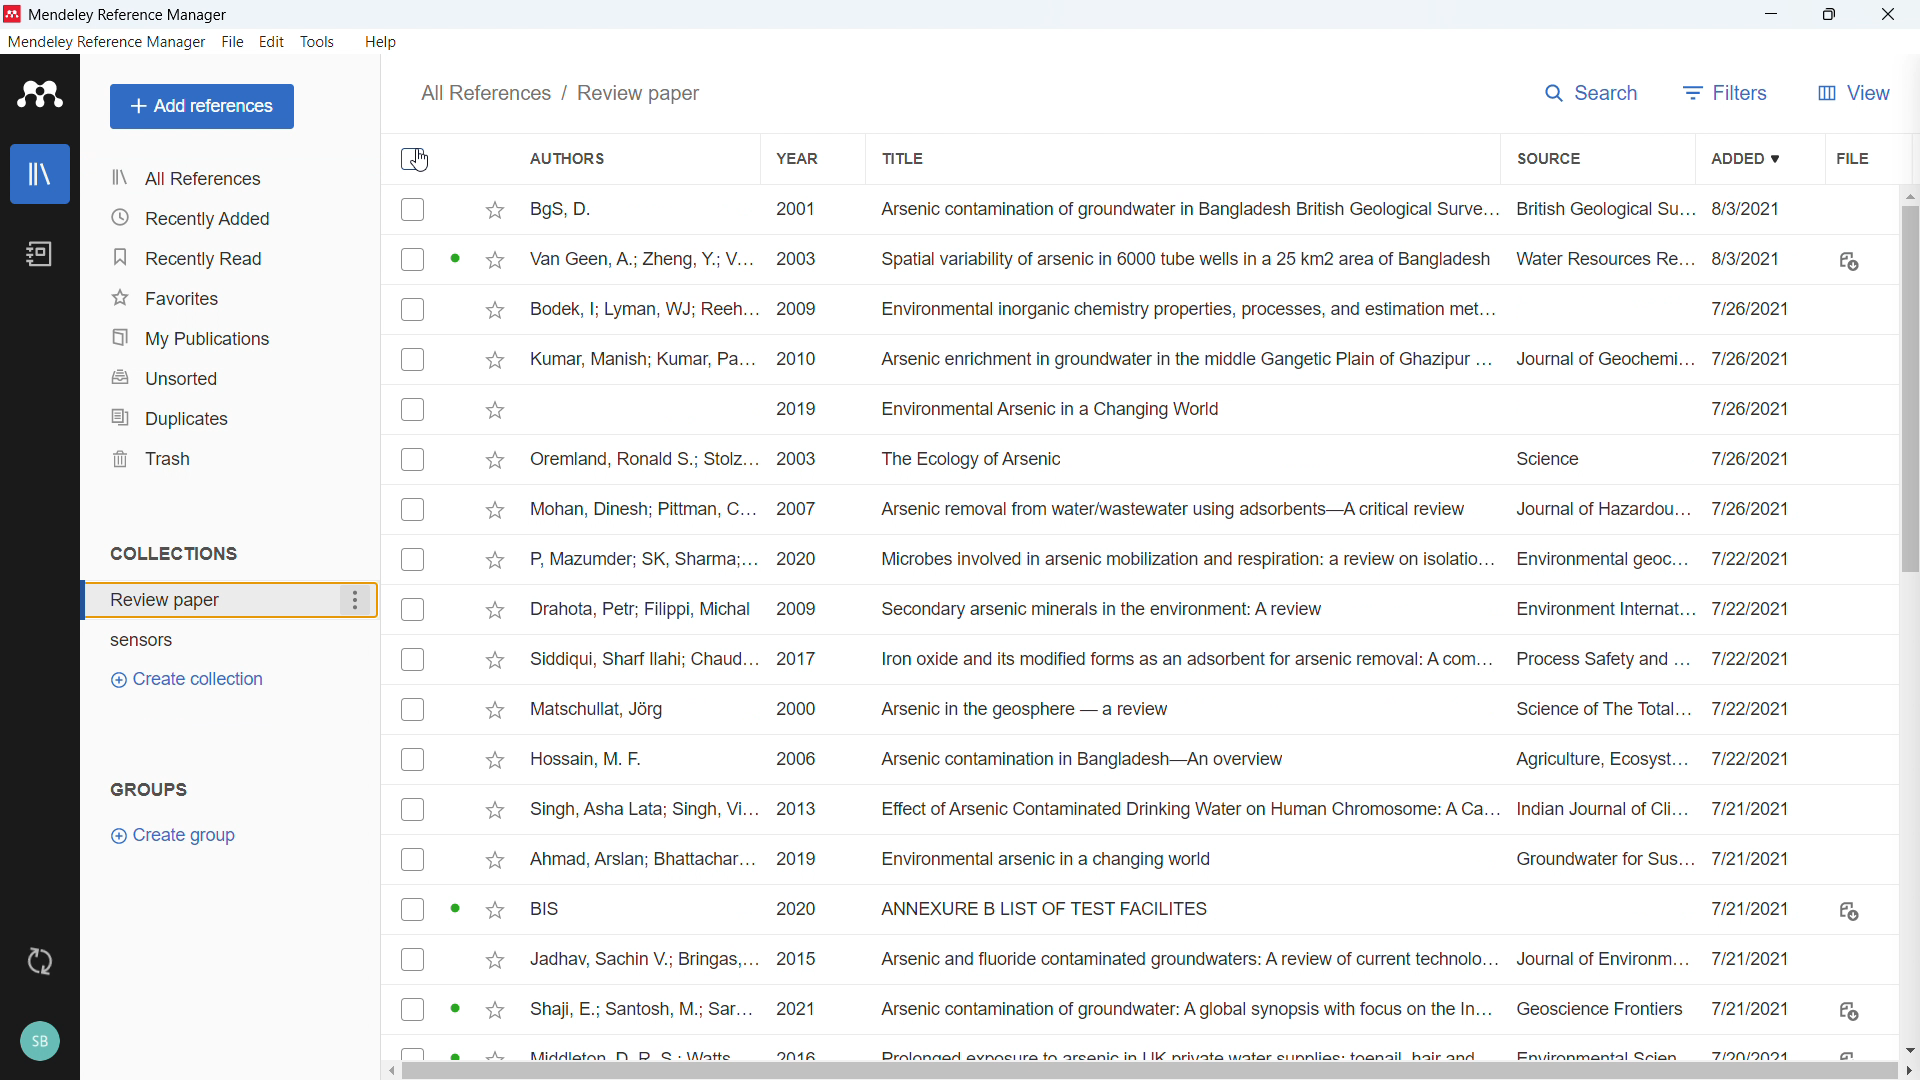 The width and height of the screenshot is (1920, 1080). I want to click on Authors, so click(569, 159).